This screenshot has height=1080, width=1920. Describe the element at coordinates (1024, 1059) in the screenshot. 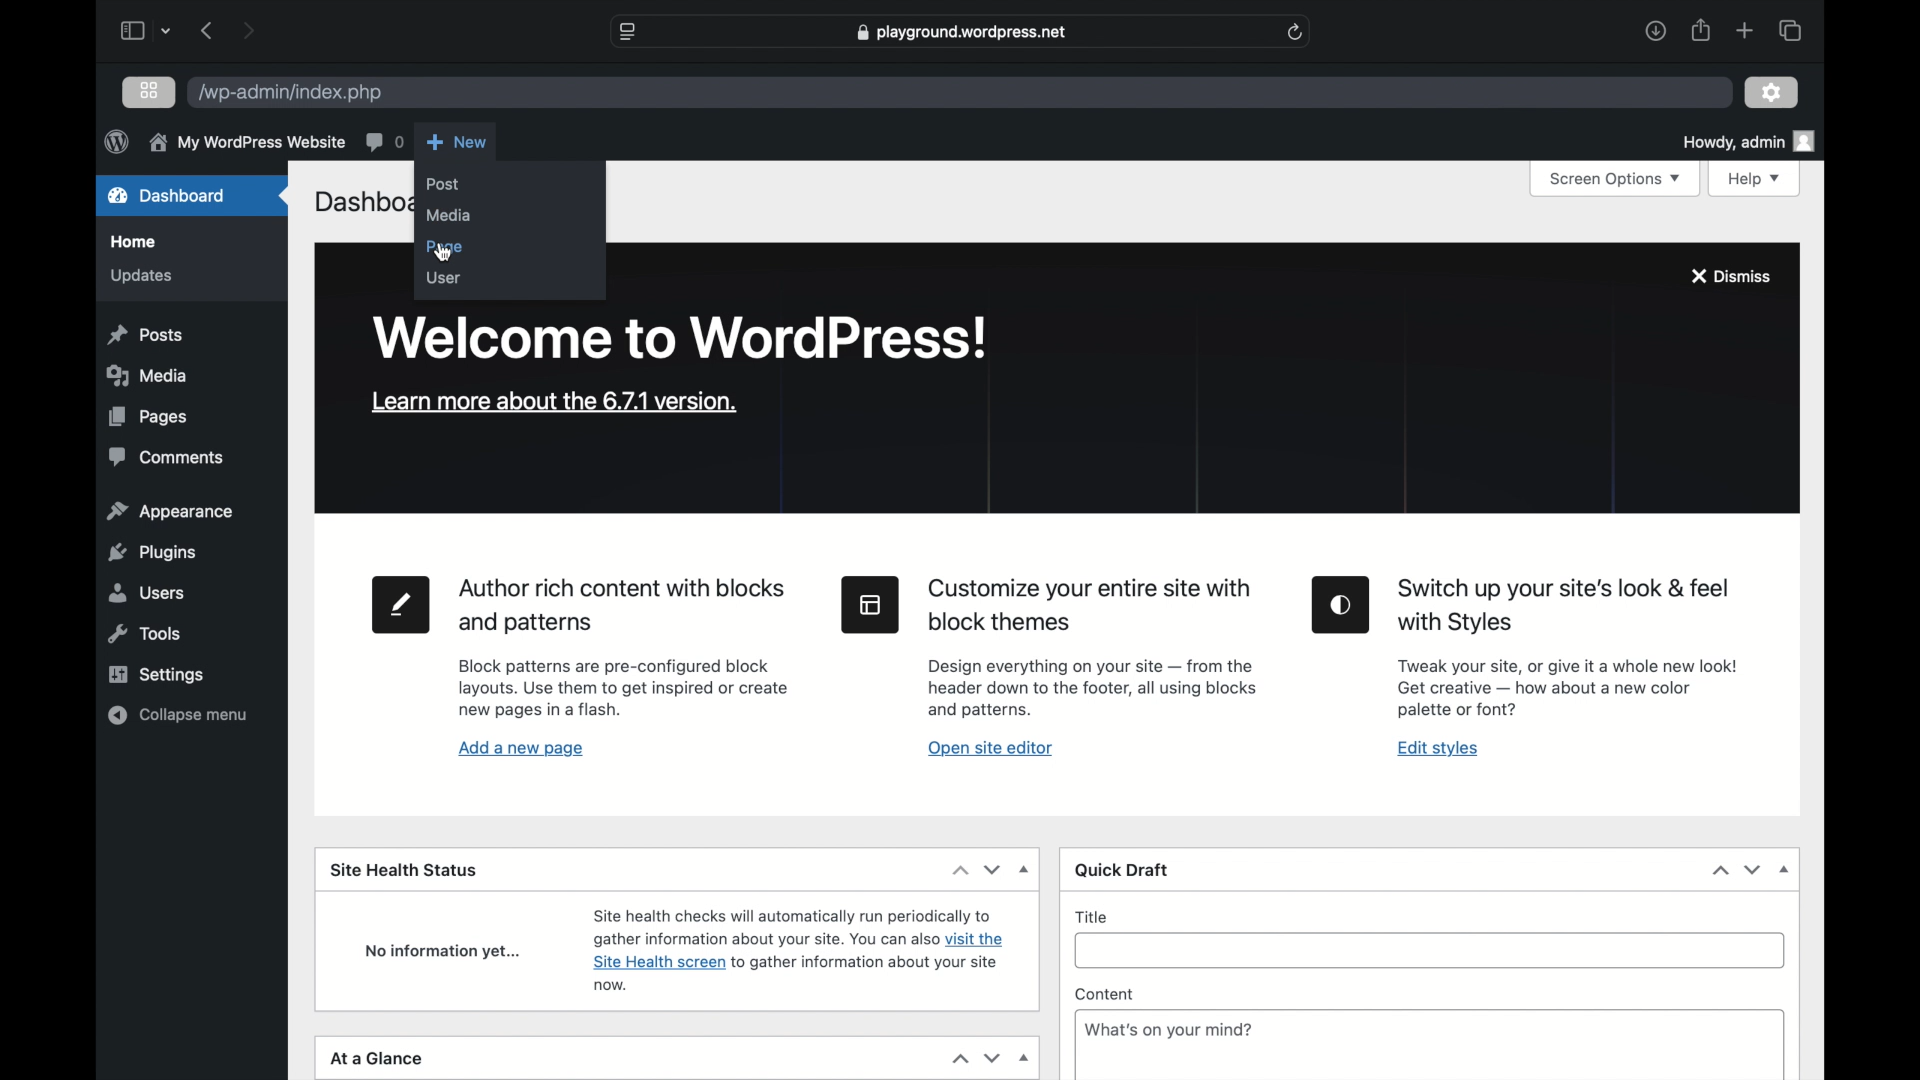

I see `dropdown` at that location.